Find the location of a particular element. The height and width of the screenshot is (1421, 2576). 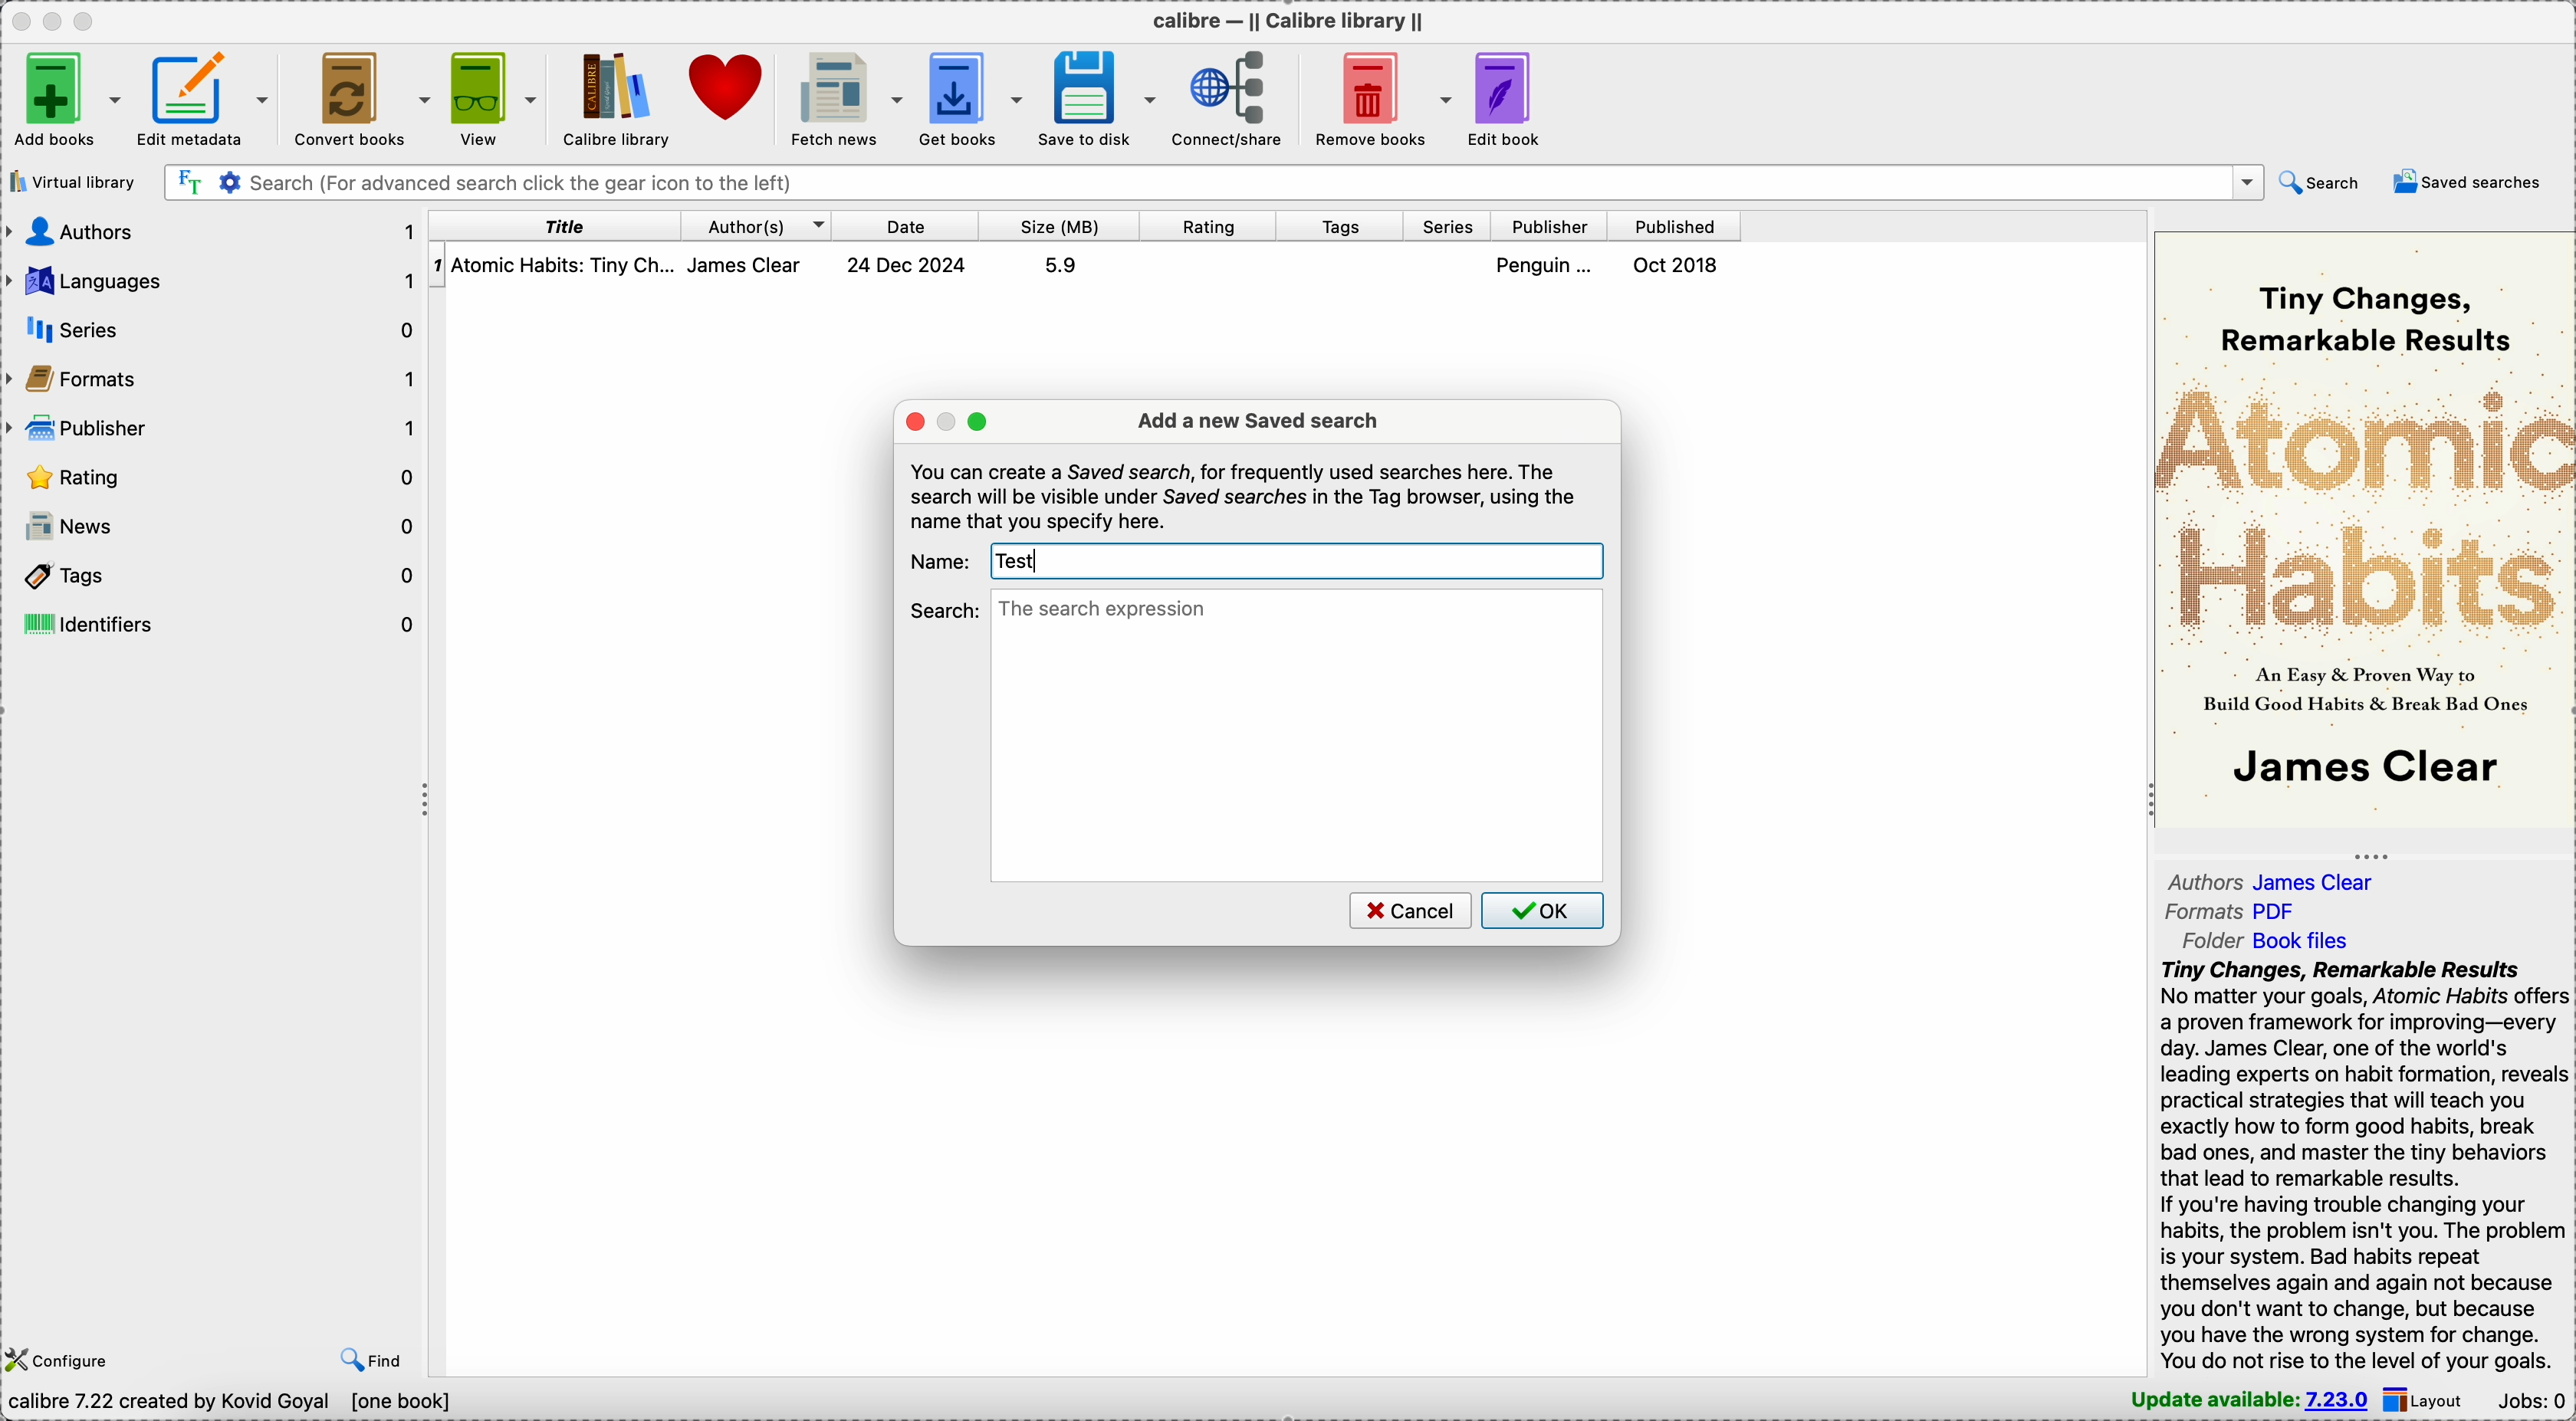

series is located at coordinates (222, 329).